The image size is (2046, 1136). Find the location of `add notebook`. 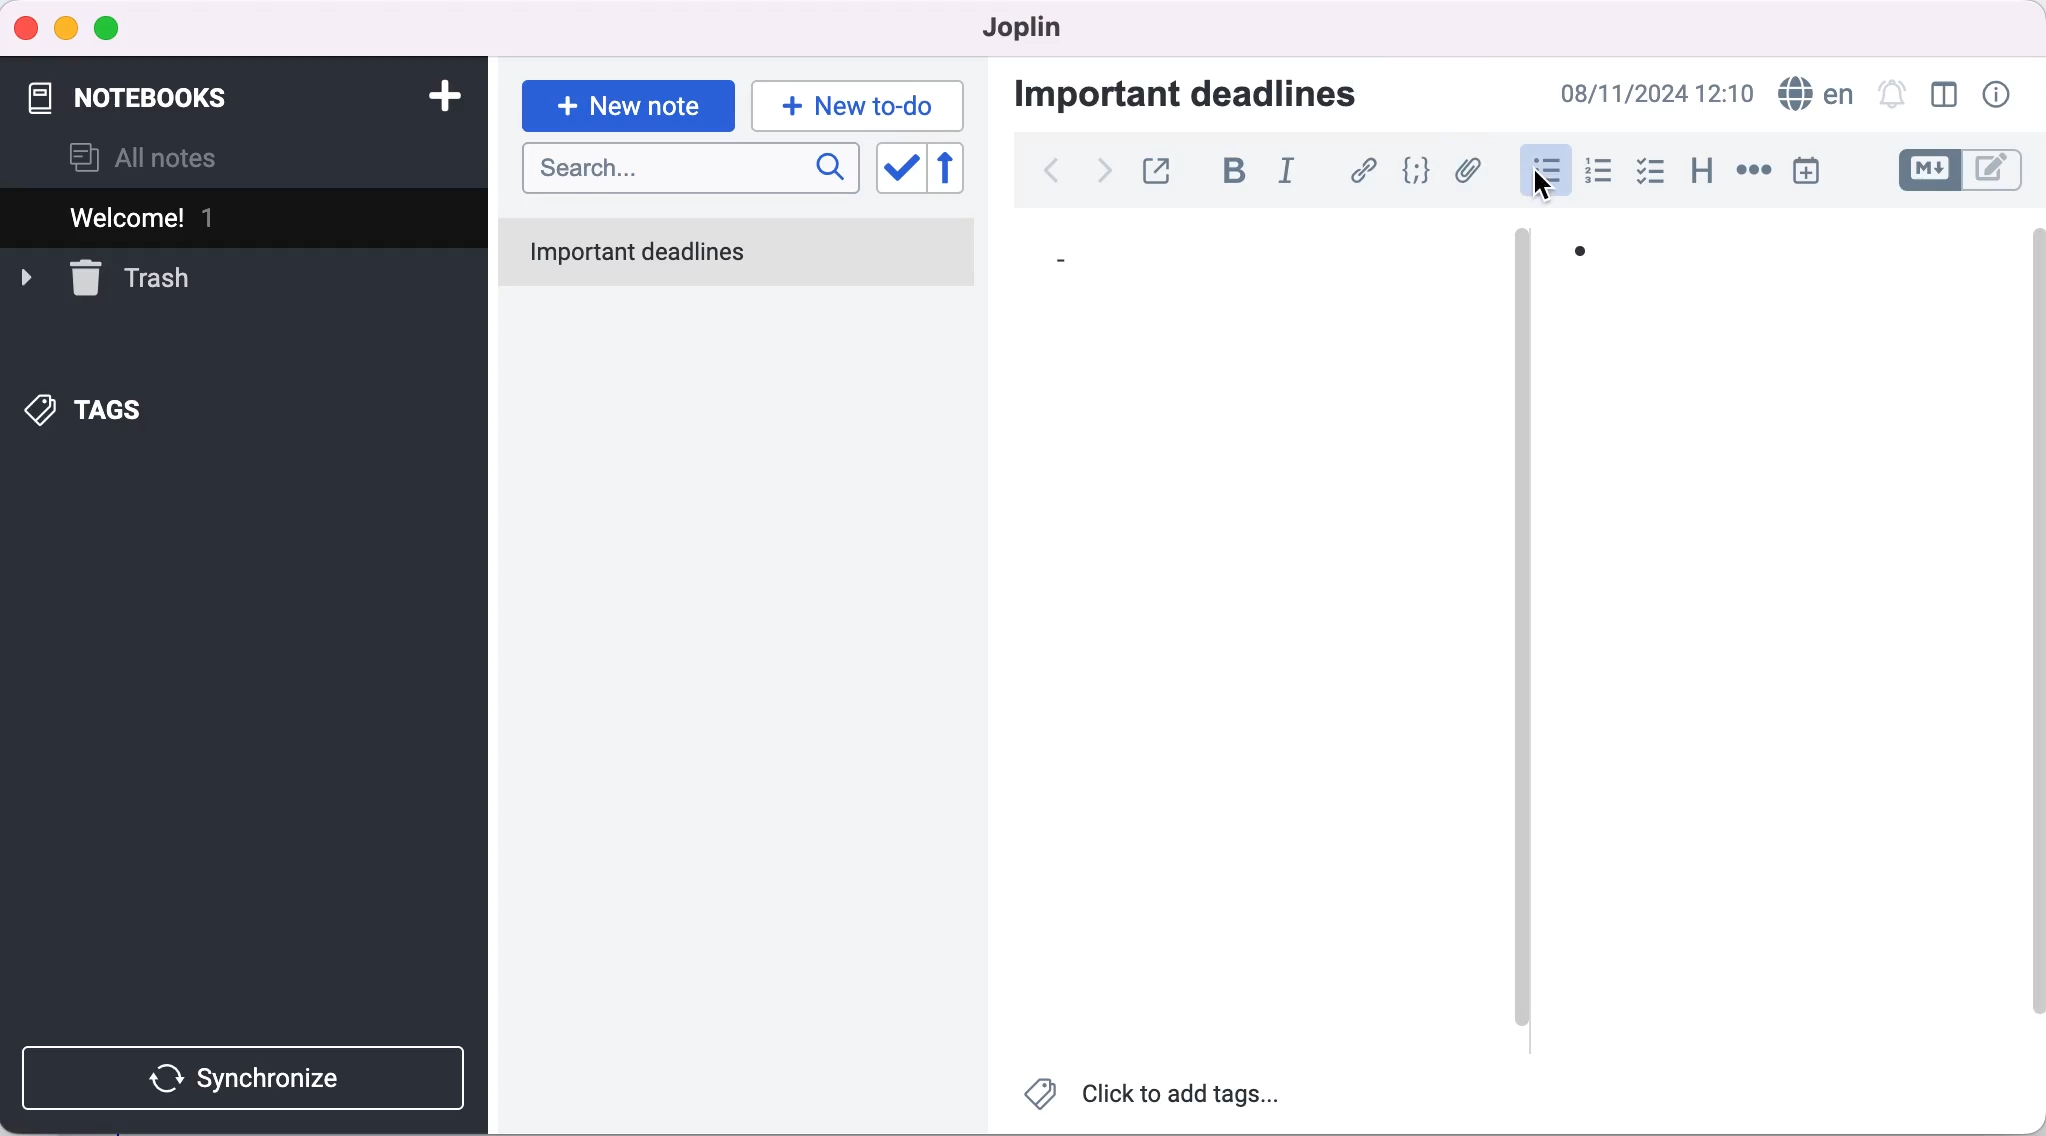

add notebook is located at coordinates (441, 94).